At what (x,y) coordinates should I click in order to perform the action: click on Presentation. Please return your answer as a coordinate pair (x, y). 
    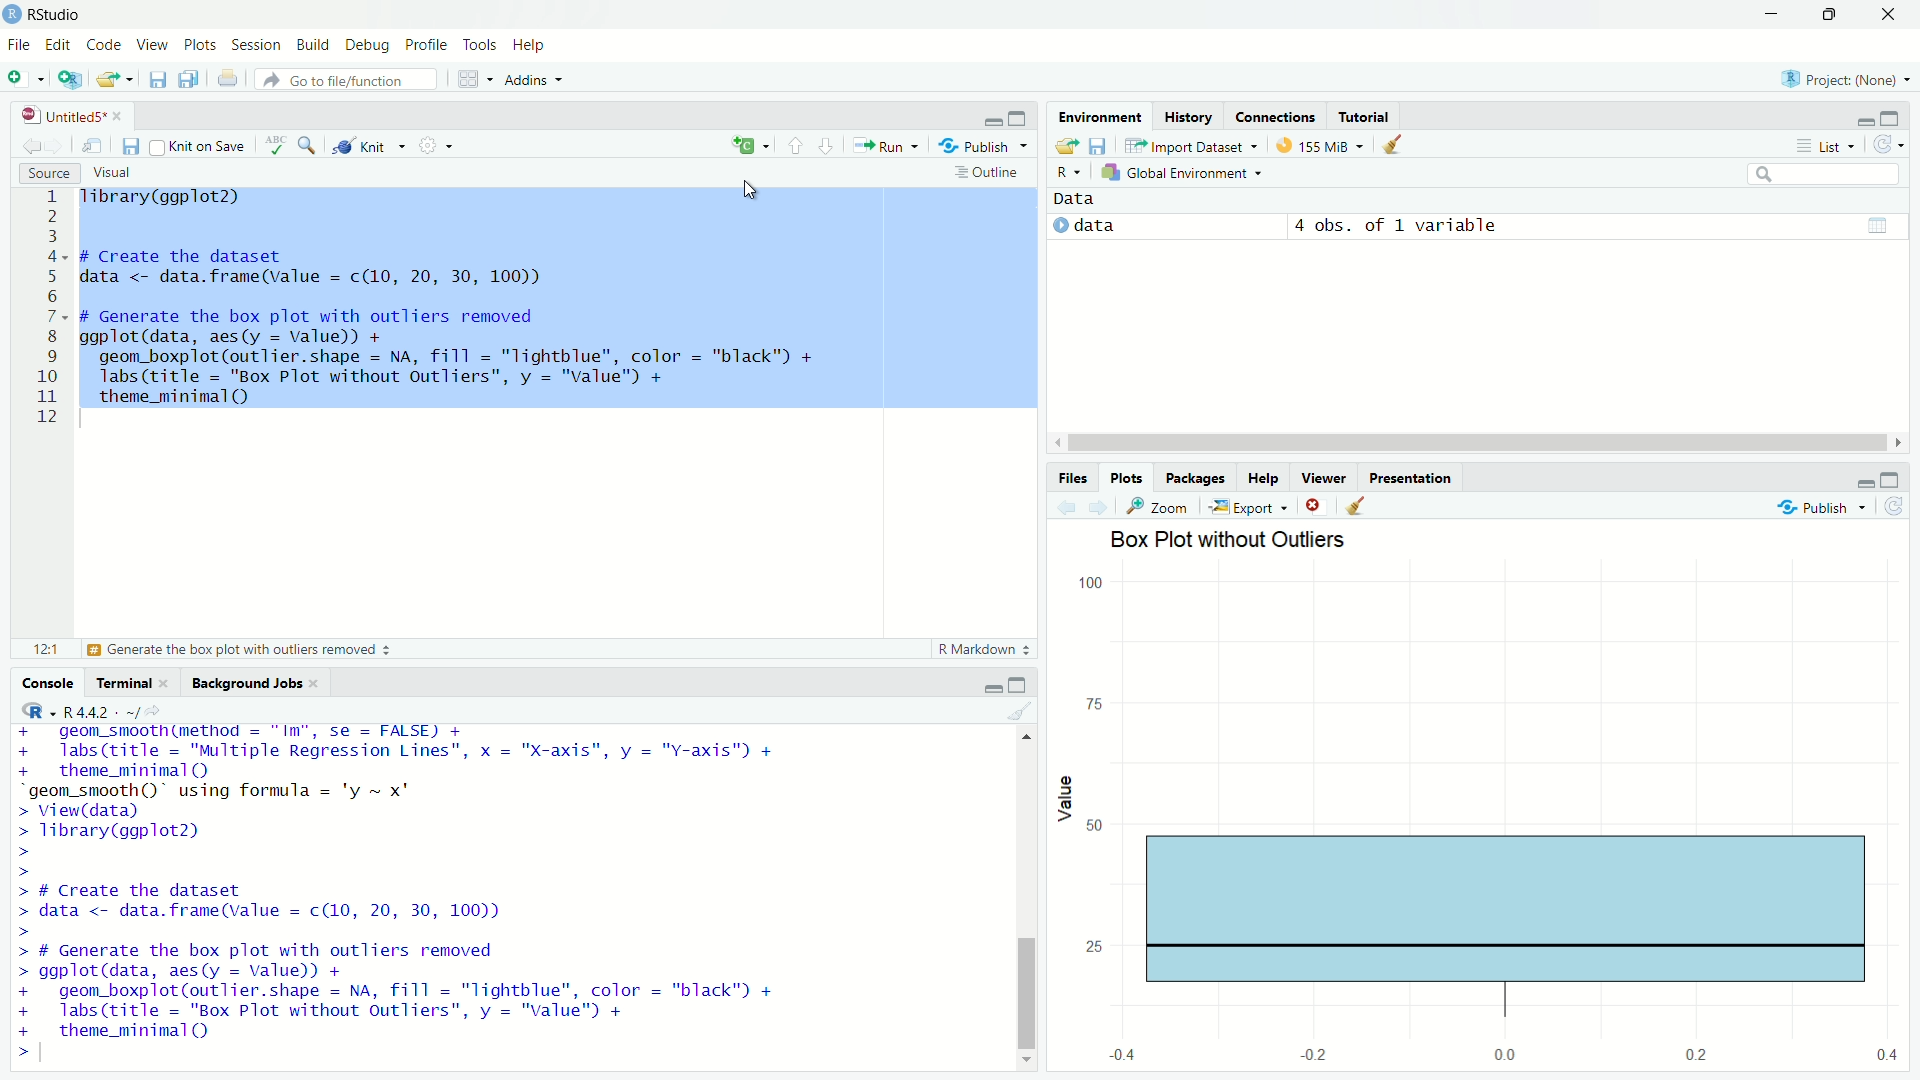
    Looking at the image, I should click on (1410, 475).